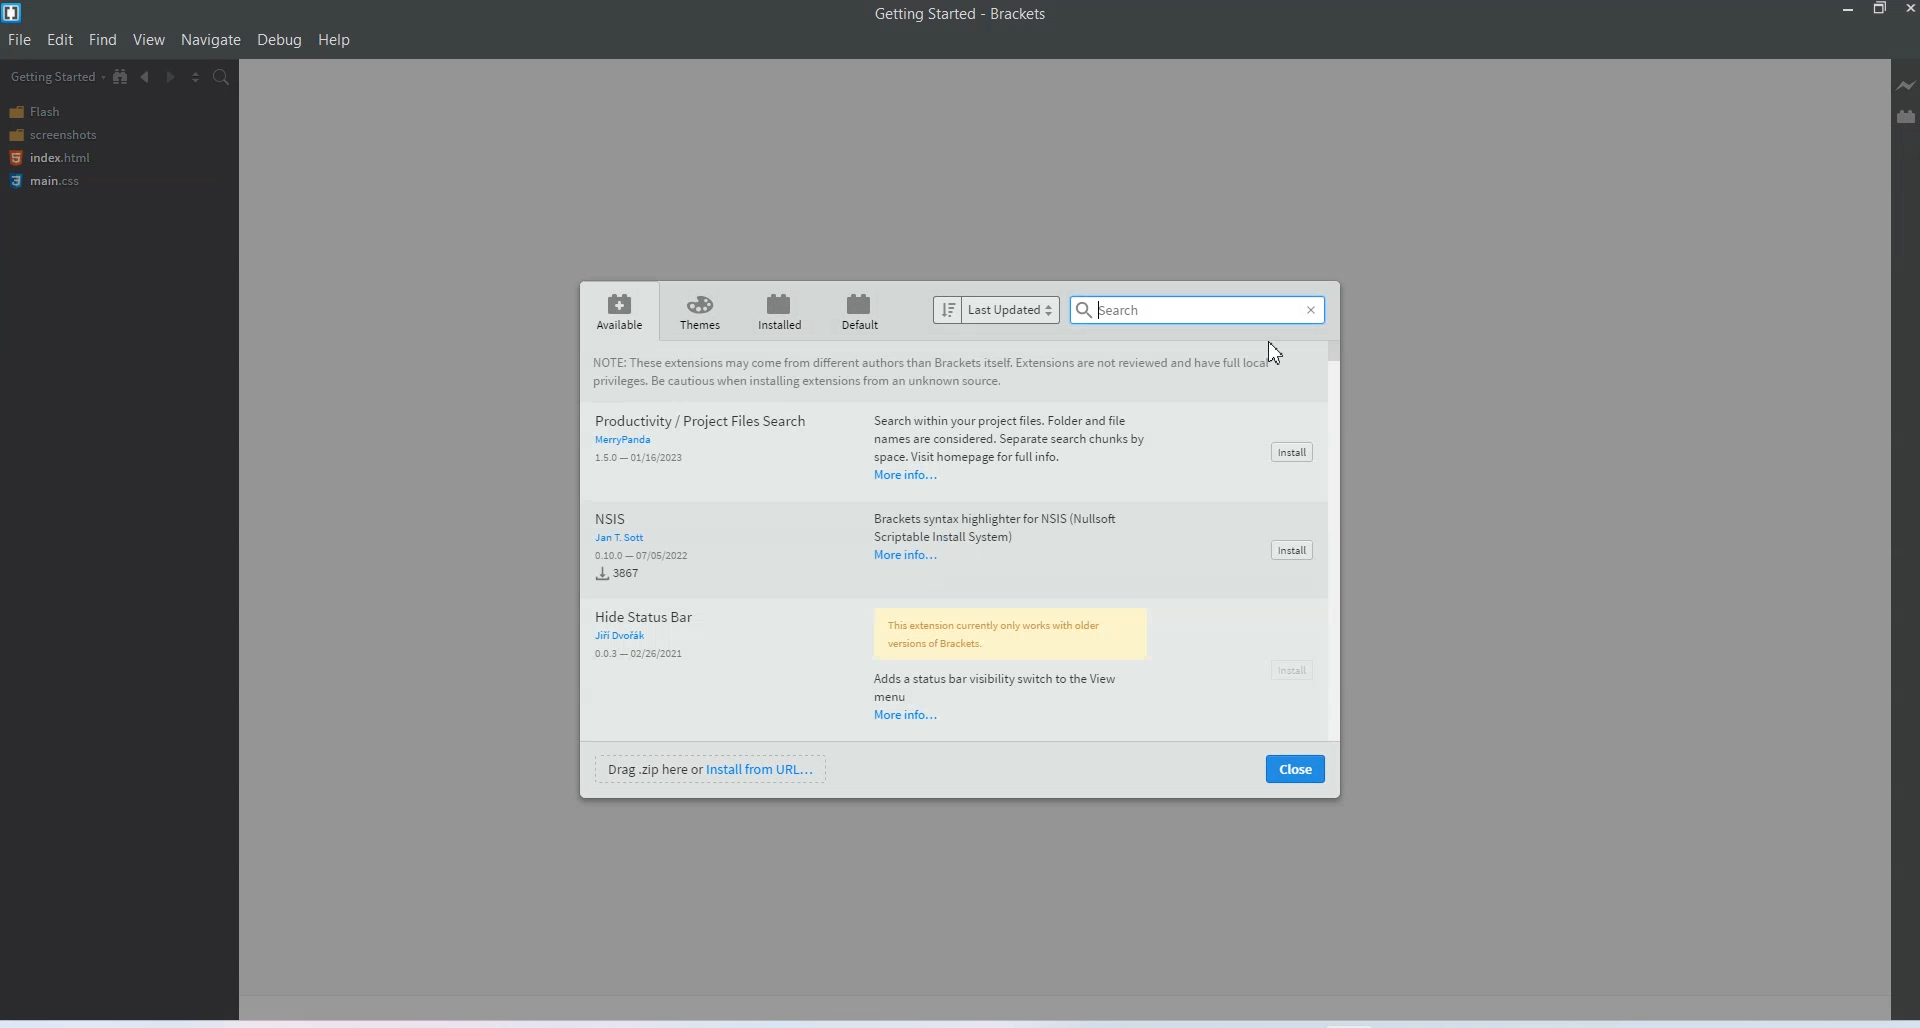  What do you see at coordinates (908, 557) in the screenshot?
I see `More info` at bounding box center [908, 557].